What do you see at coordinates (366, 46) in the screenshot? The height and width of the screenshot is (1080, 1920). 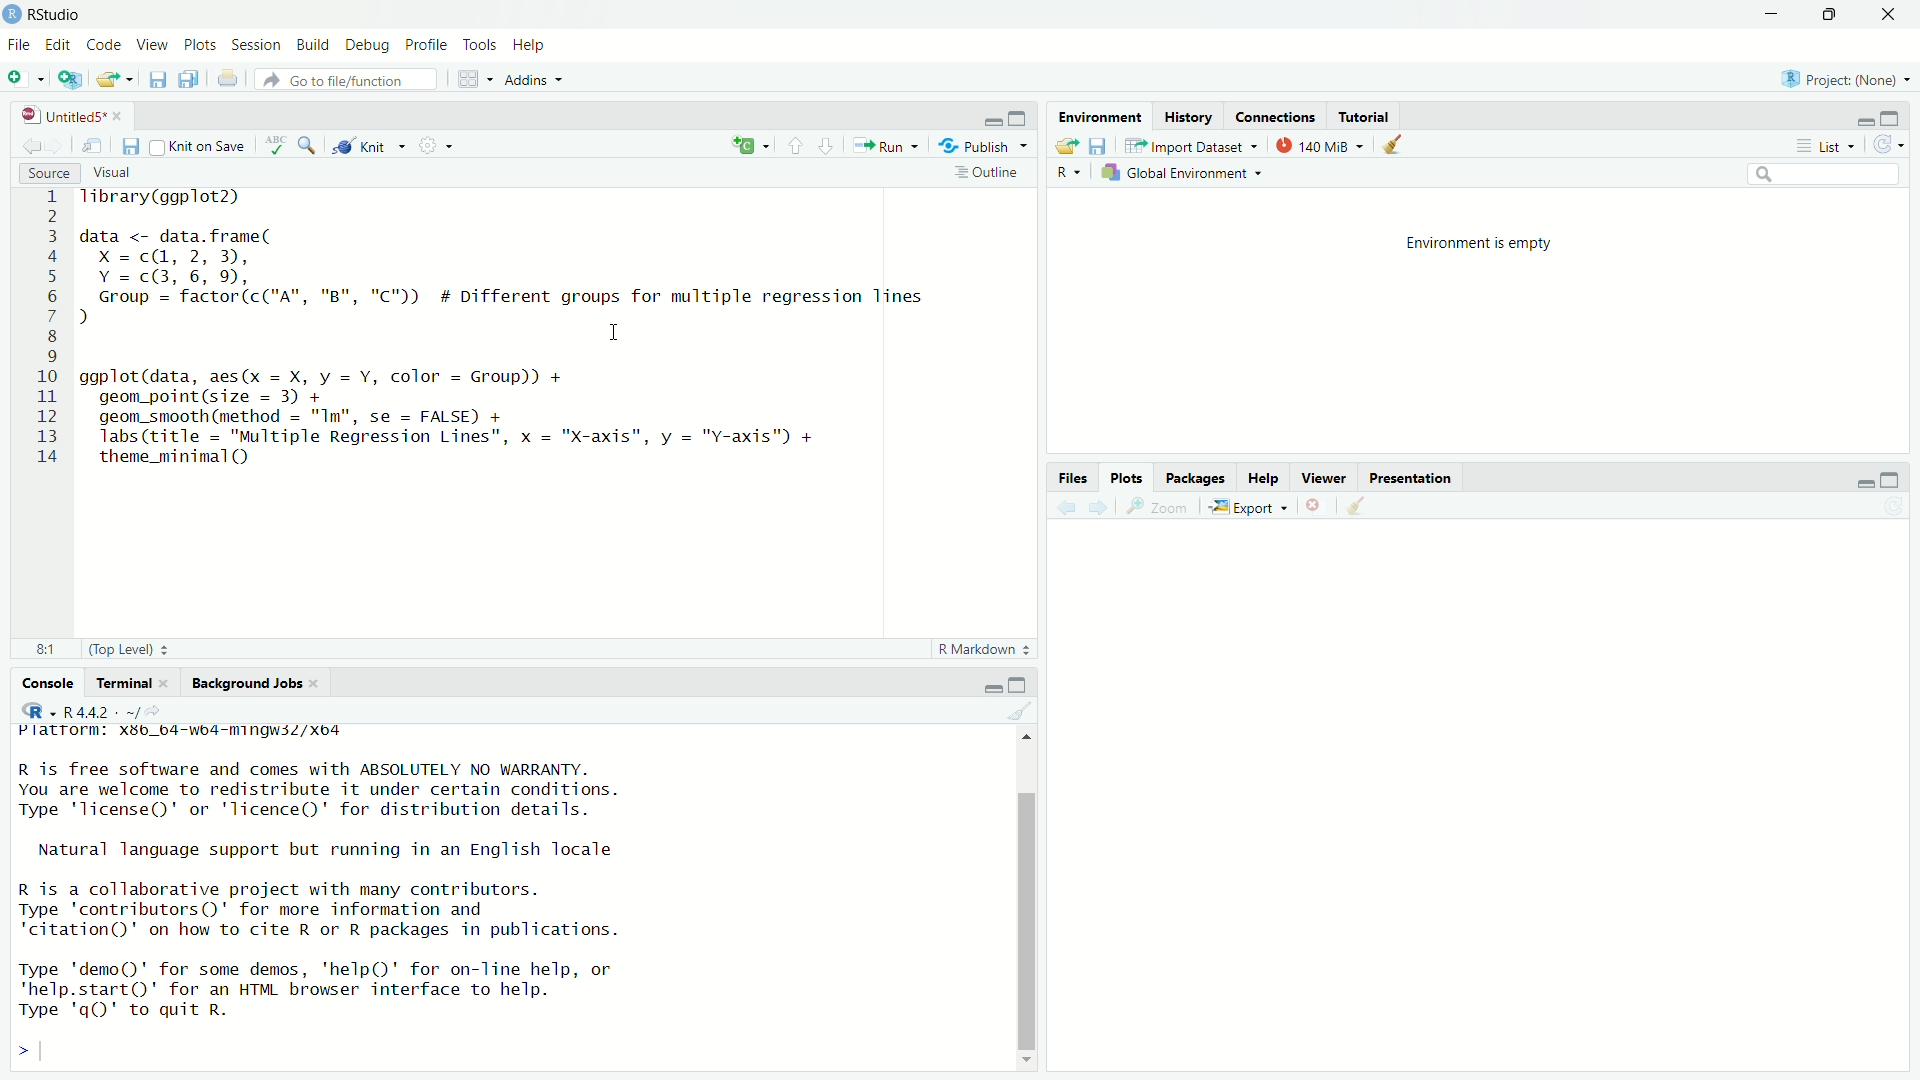 I see `Debug` at bounding box center [366, 46].